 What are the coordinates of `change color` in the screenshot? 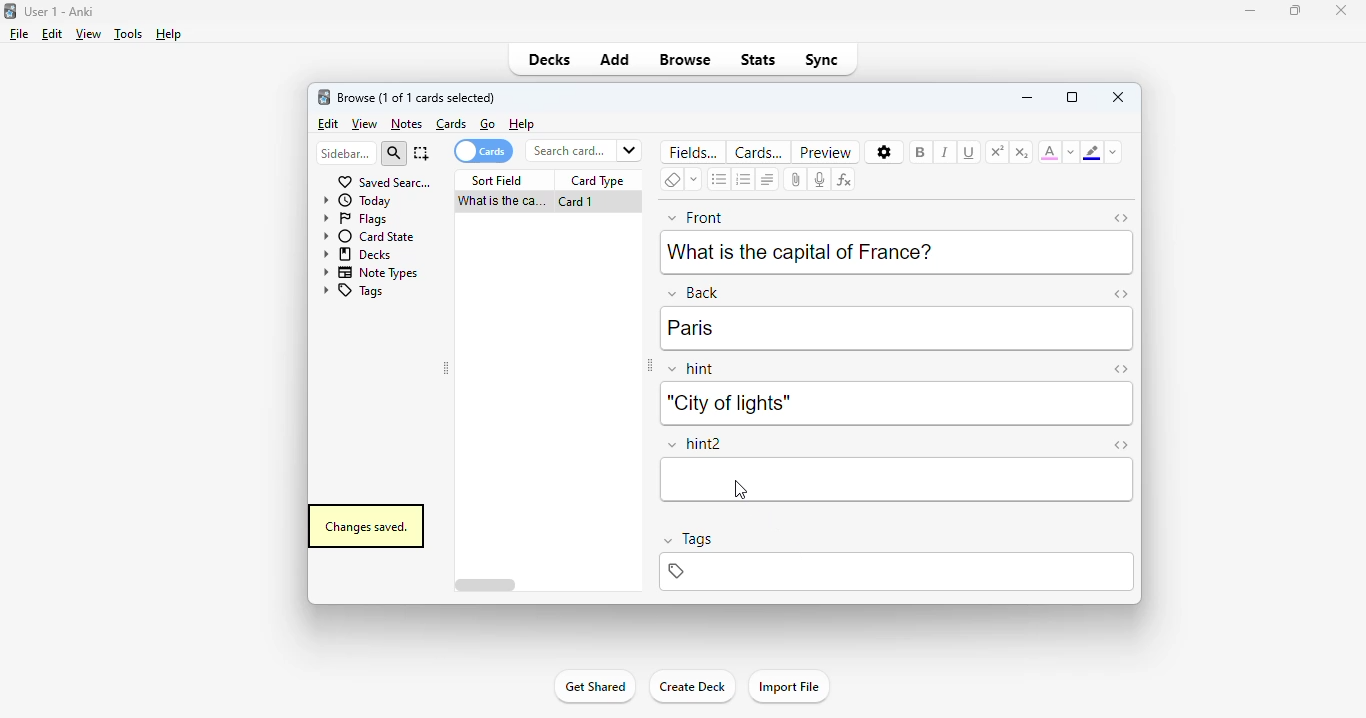 It's located at (1071, 152).